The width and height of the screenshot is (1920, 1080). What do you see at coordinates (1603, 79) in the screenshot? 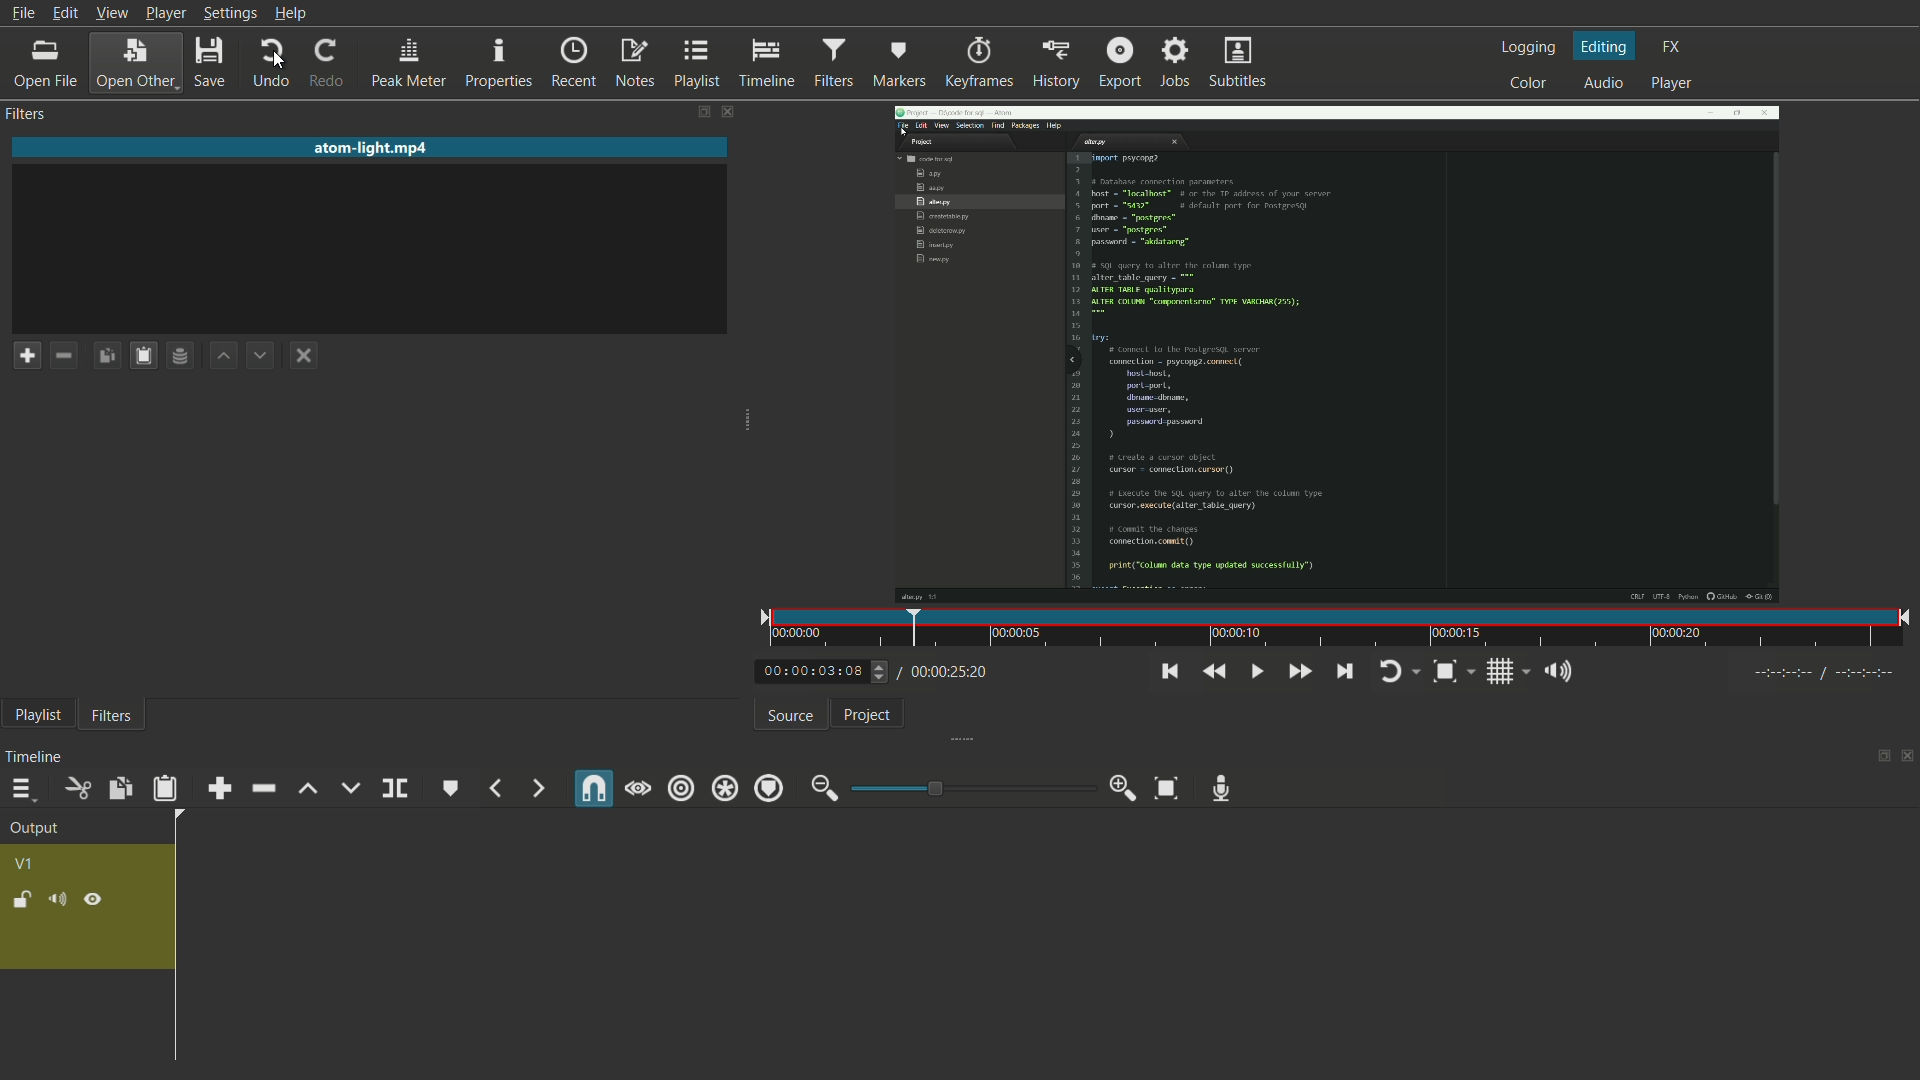
I see `audio` at bounding box center [1603, 79].